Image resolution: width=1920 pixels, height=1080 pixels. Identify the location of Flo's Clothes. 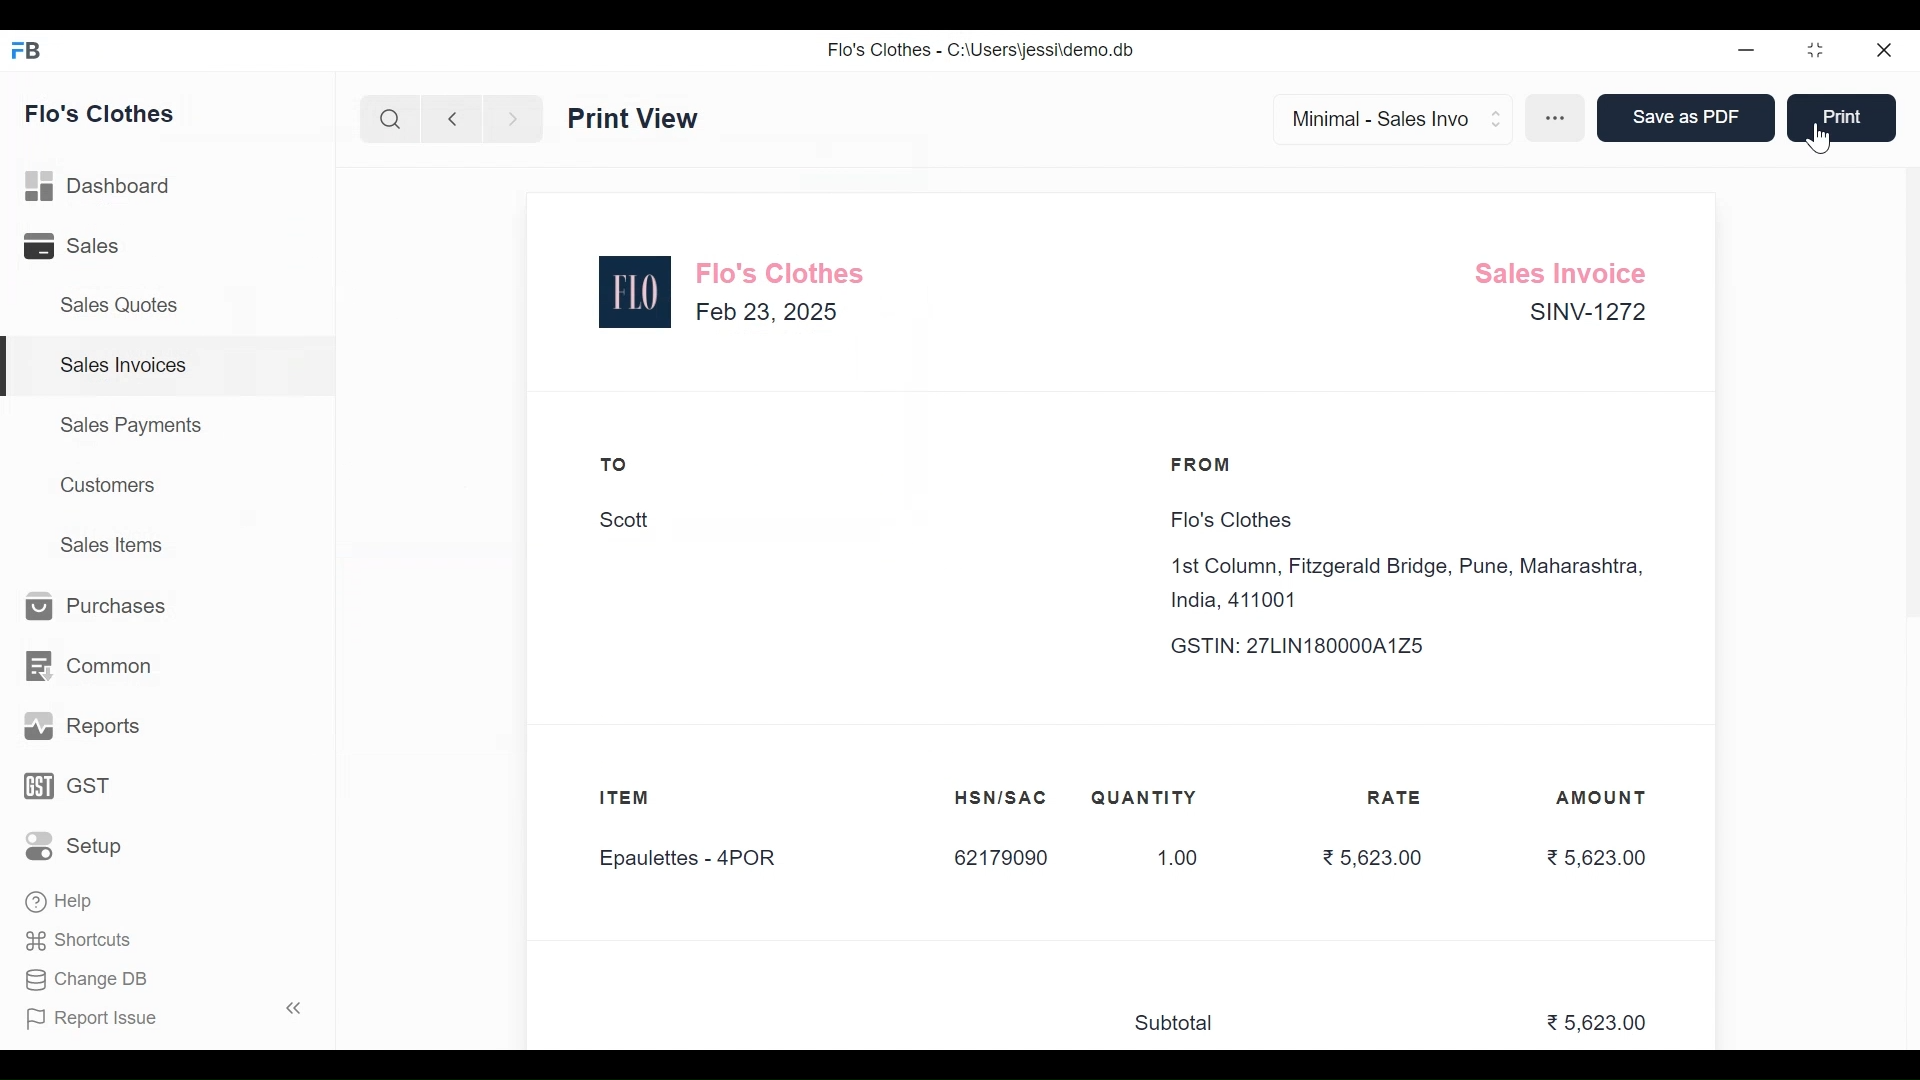
(102, 112).